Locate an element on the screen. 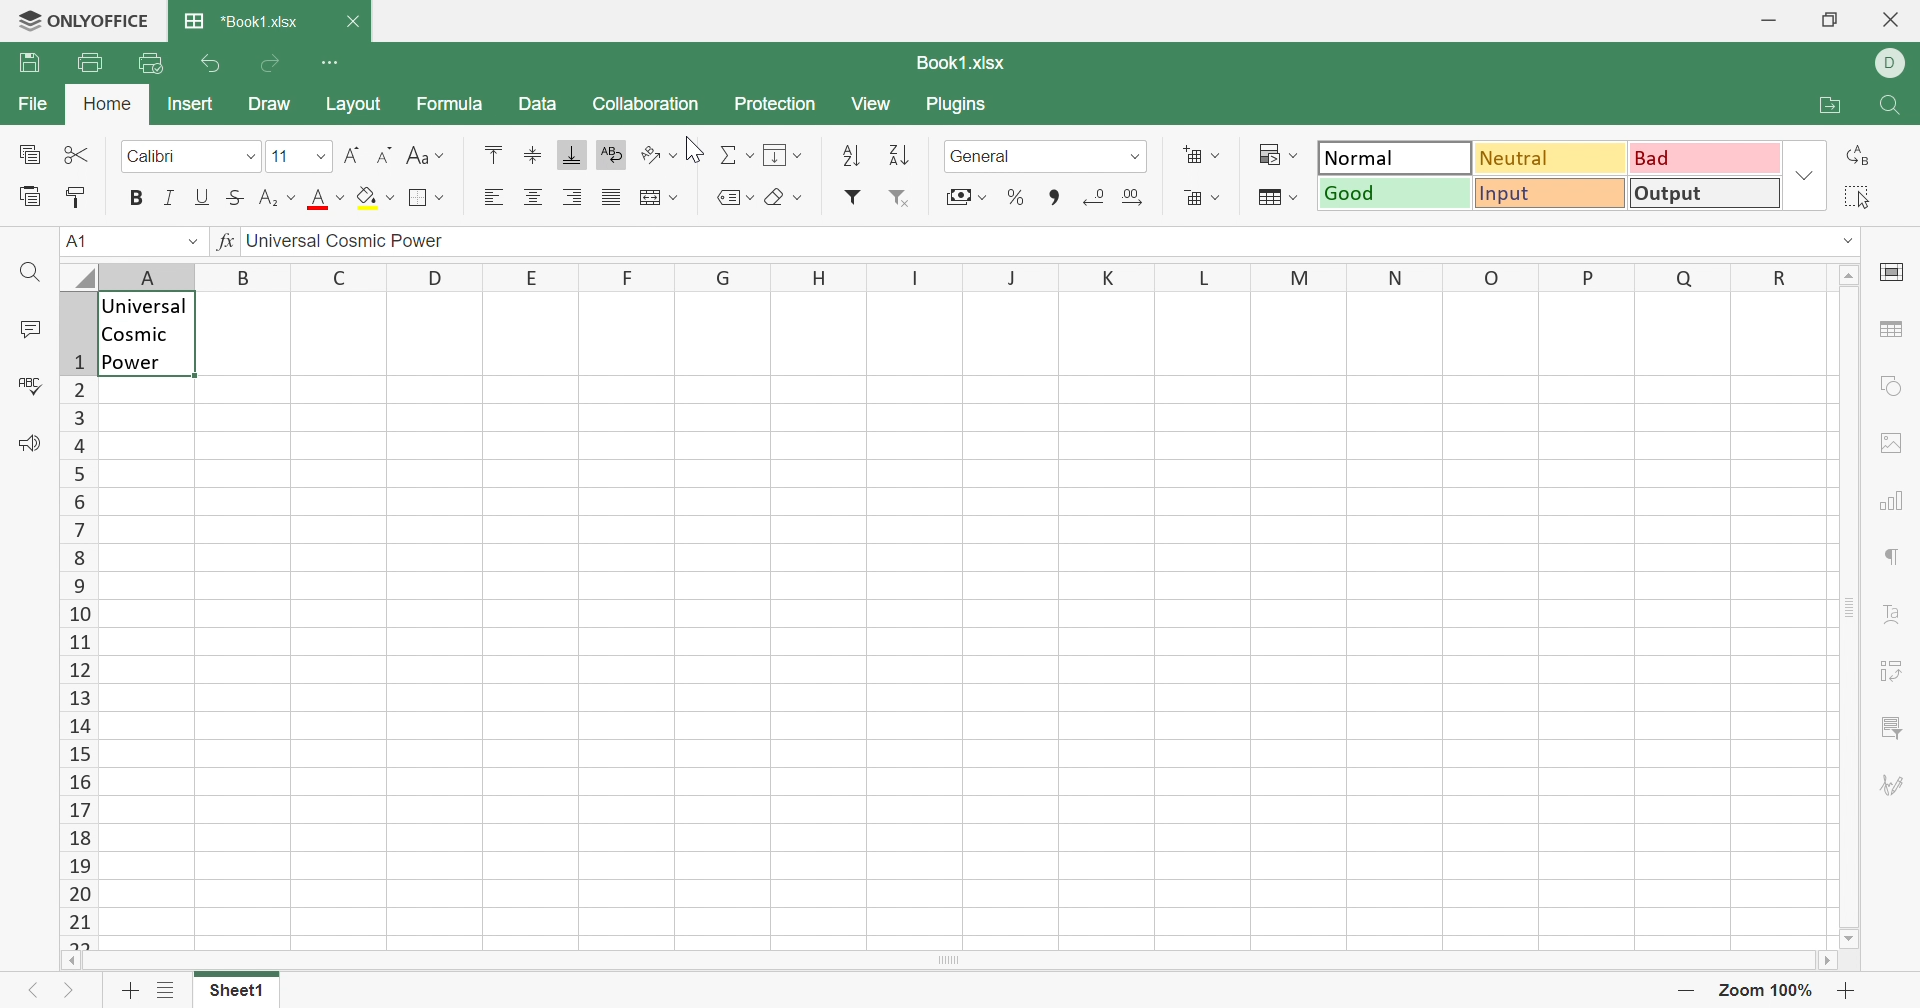 The height and width of the screenshot is (1008, 1920). Check Spelling is located at coordinates (29, 384).